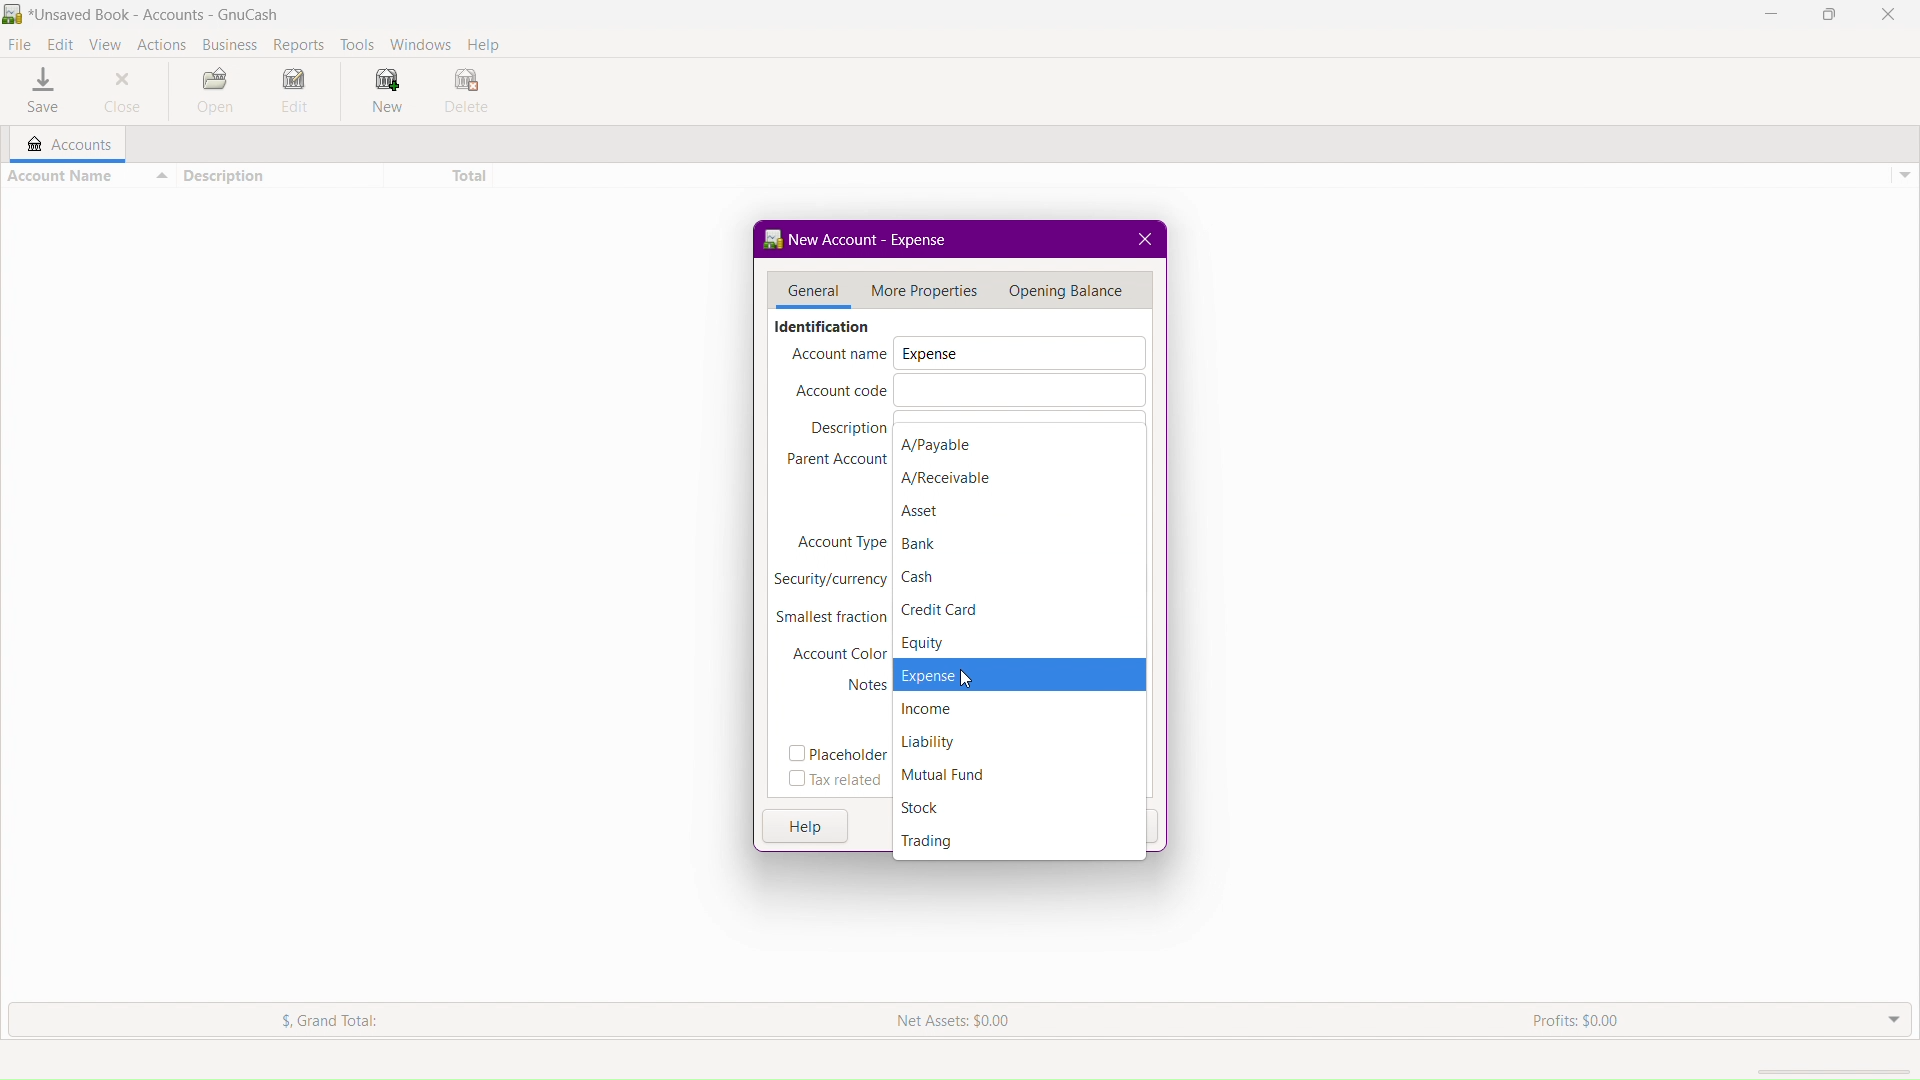  What do you see at coordinates (88, 175) in the screenshot?
I see `Account Name` at bounding box center [88, 175].